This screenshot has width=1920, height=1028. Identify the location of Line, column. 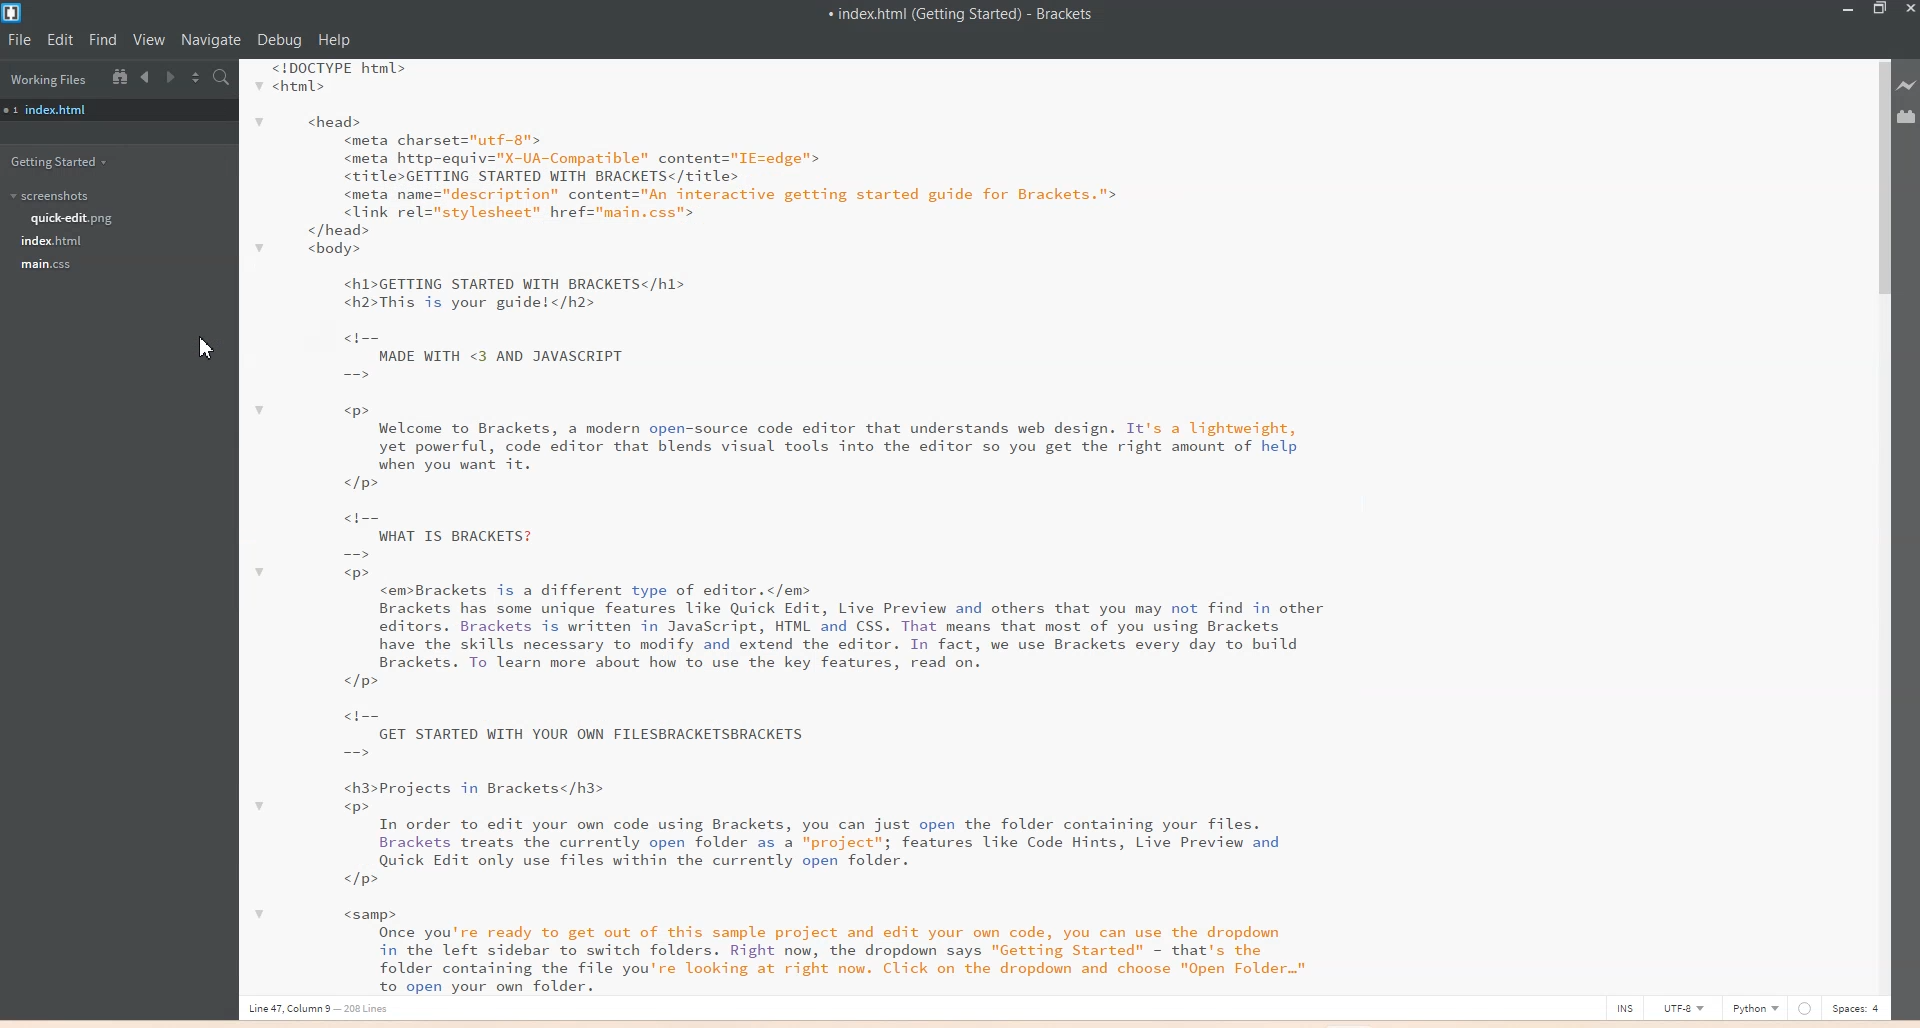
(326, 1011).